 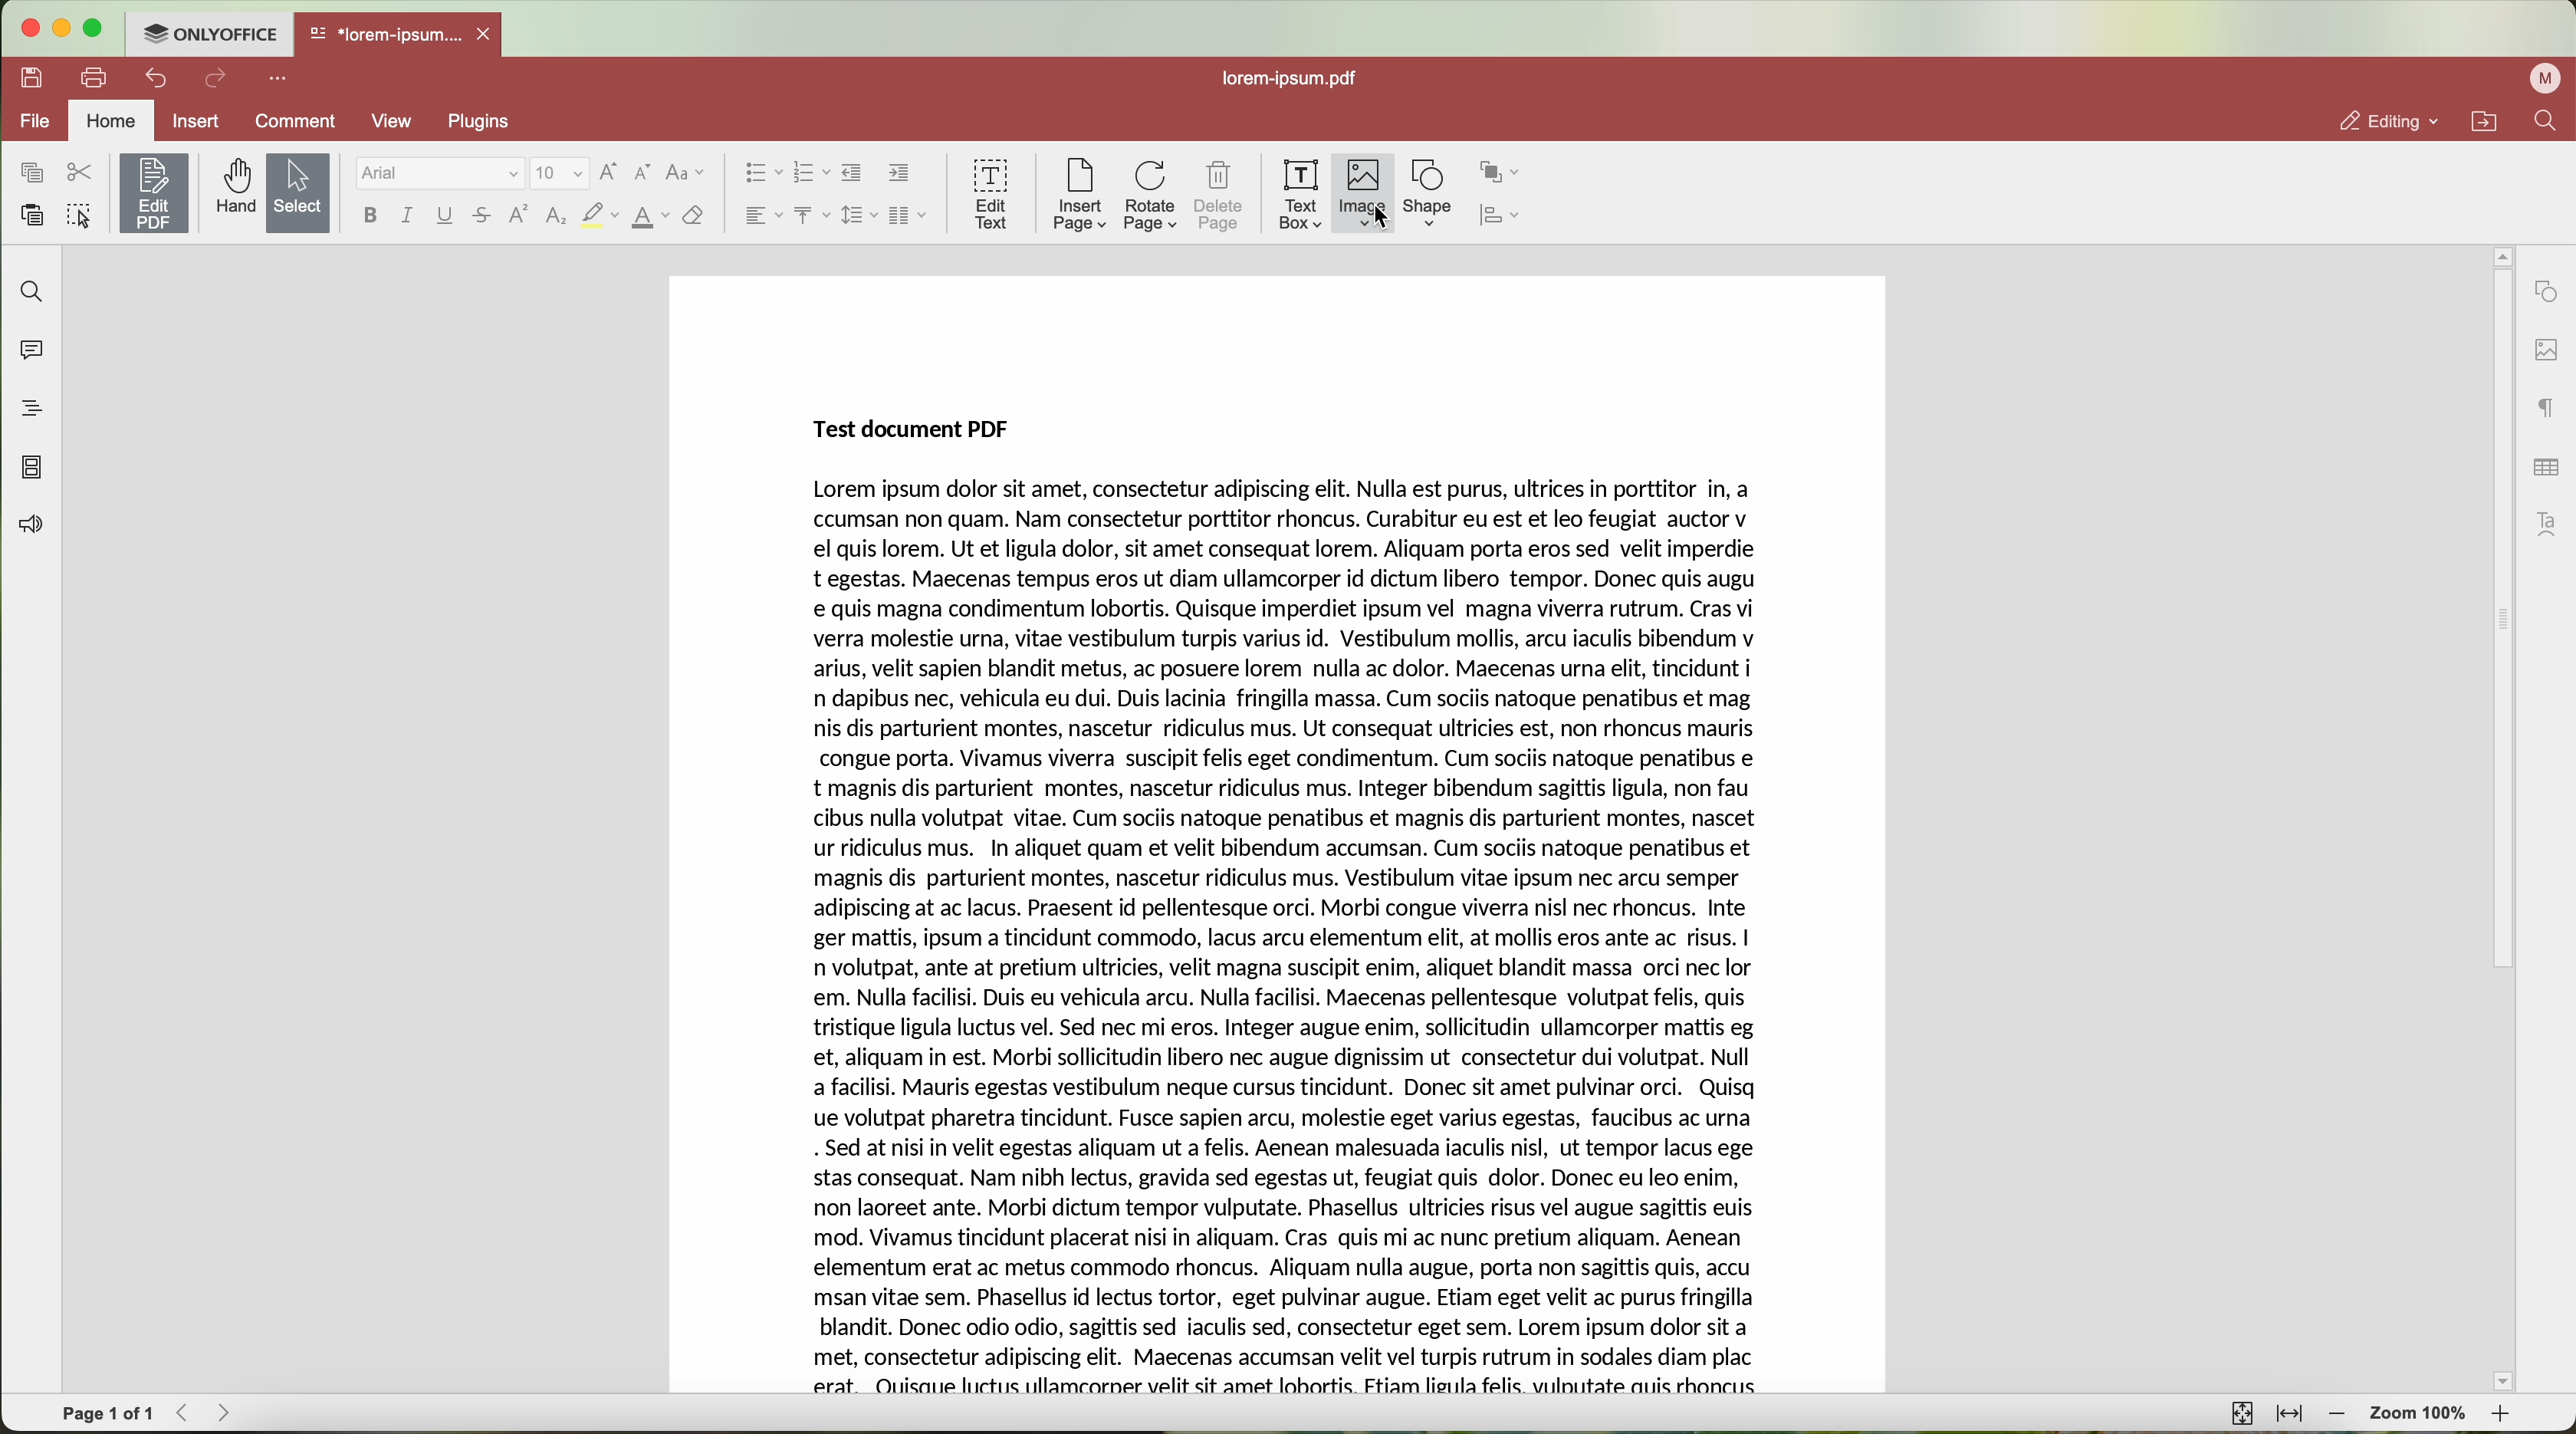 What do you see at coordinates (1428, 194) in the screenshot?
I see `shape` at bounding box center [1428, 194].